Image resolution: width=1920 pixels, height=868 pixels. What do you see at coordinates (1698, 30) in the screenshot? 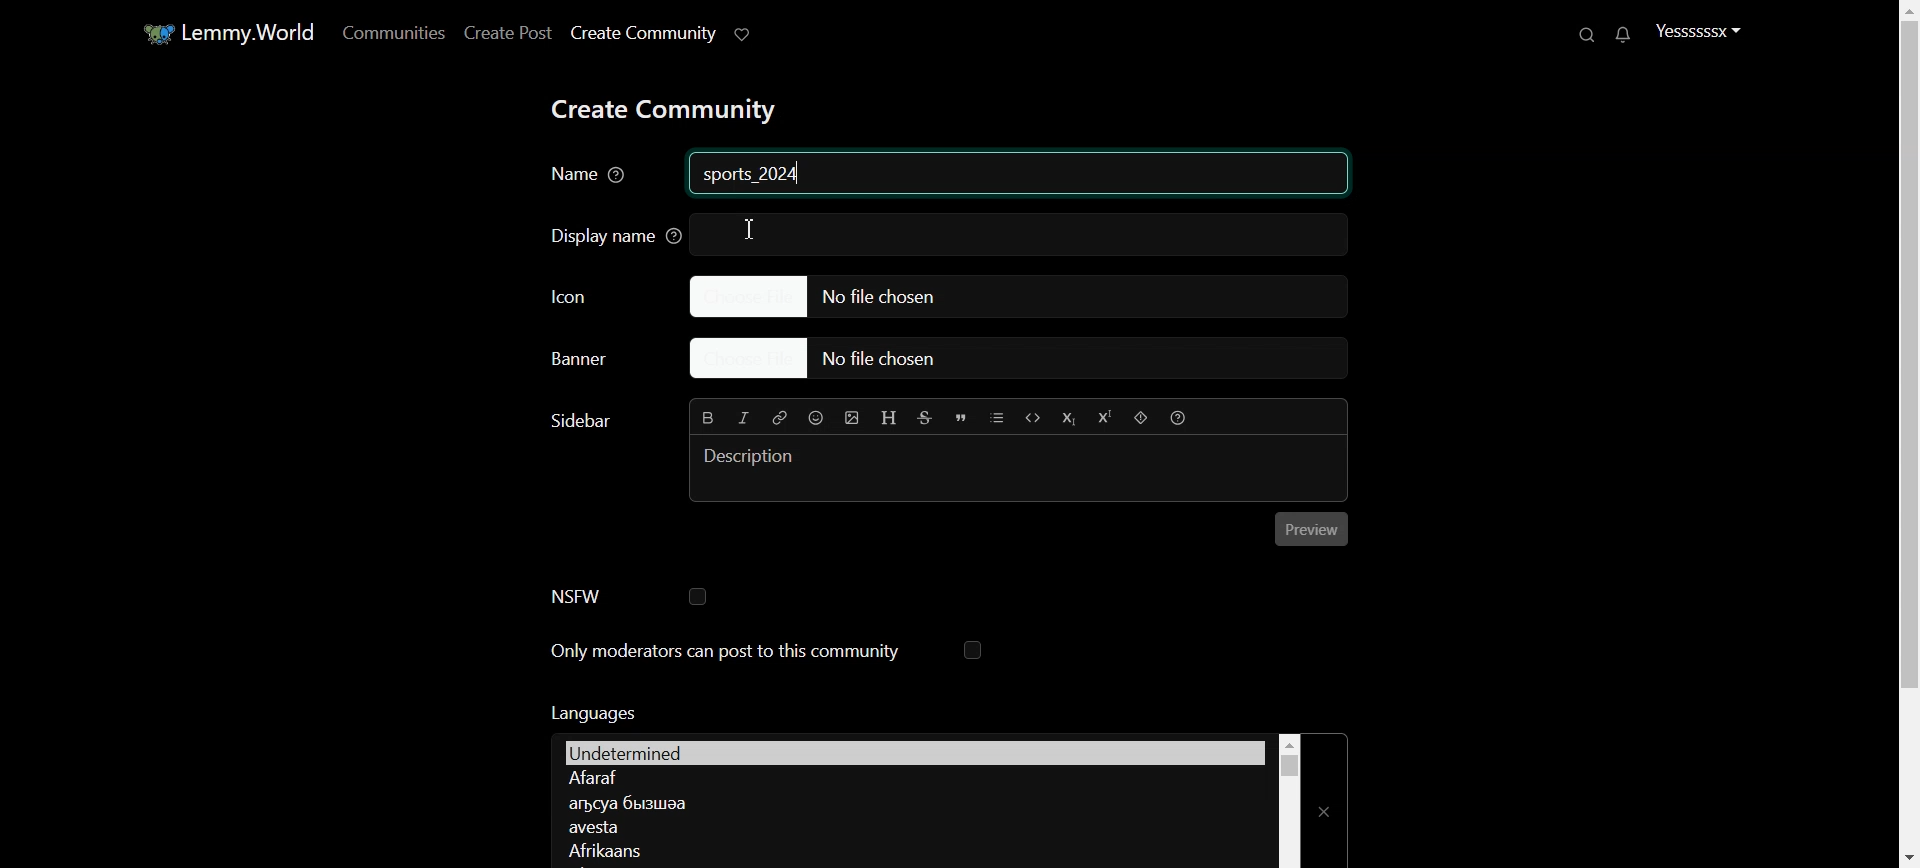
I see `Profile` at bounding box center [1698, 30].